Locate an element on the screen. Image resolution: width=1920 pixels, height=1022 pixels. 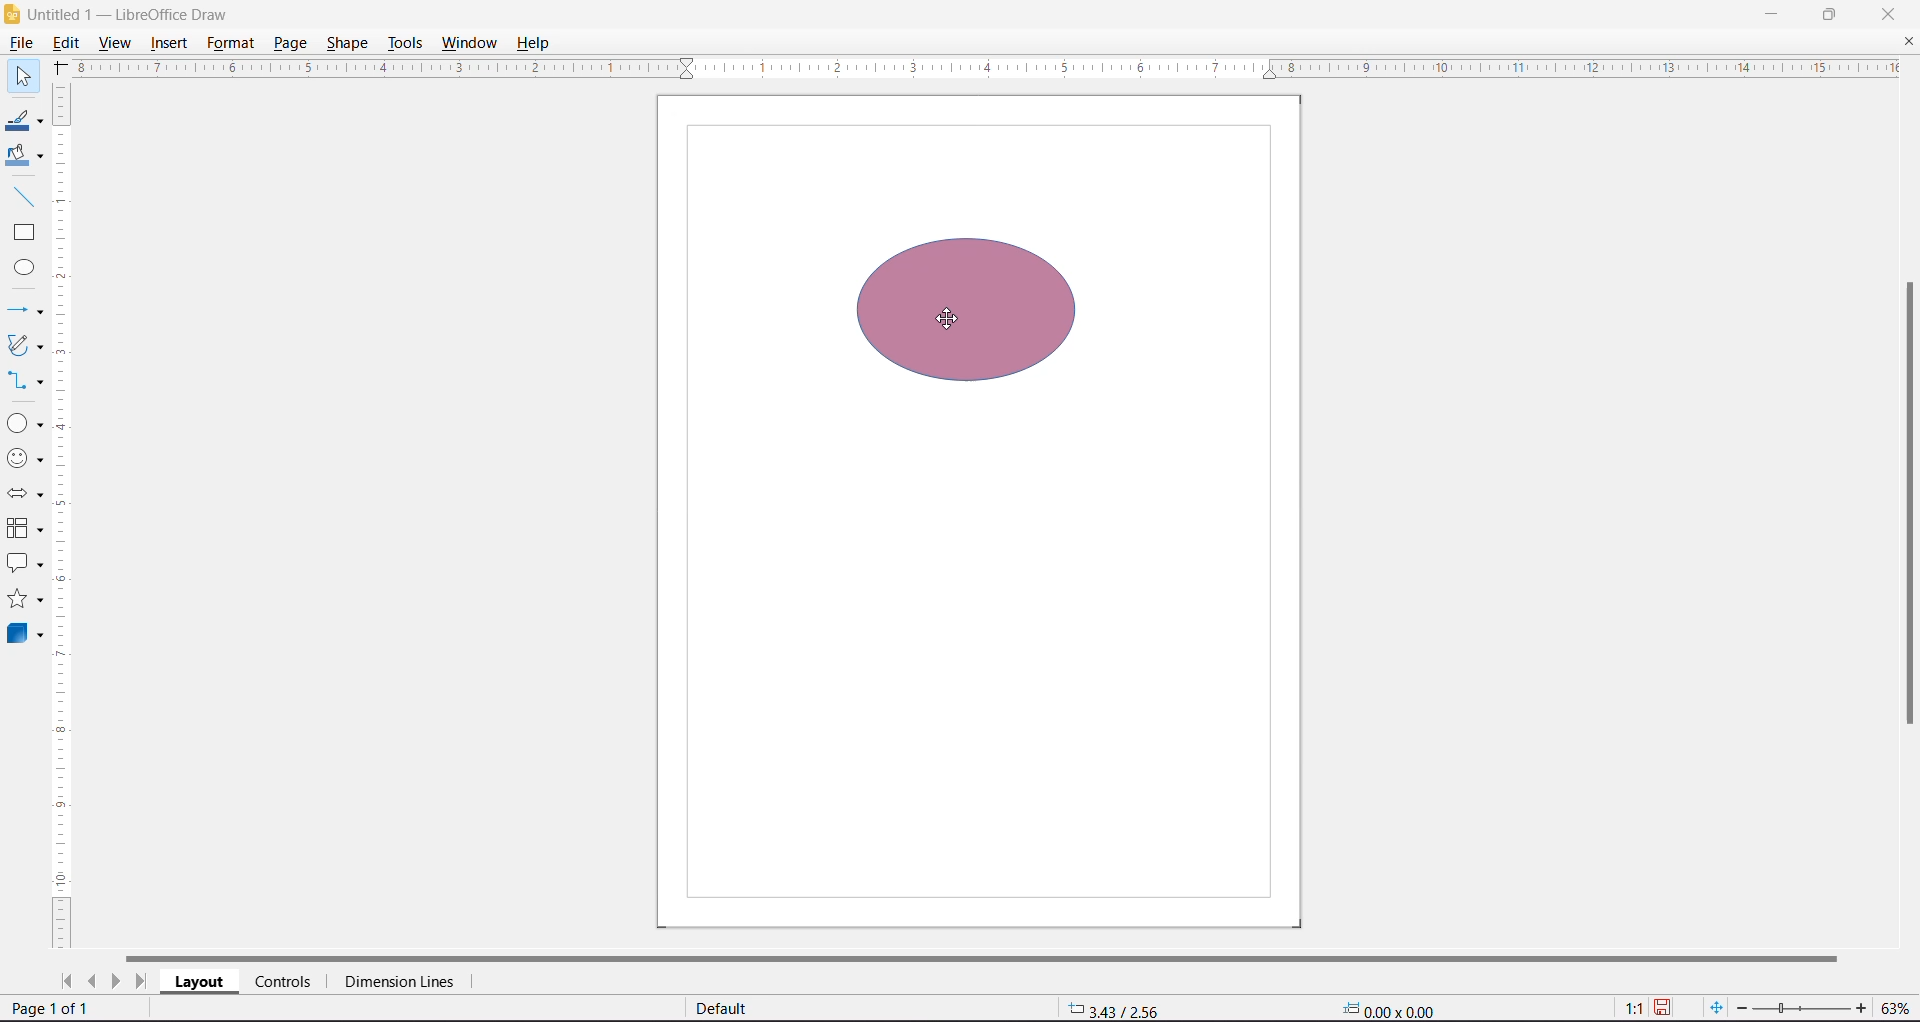
Symbol Shapes is located at coordinates (28, 461).